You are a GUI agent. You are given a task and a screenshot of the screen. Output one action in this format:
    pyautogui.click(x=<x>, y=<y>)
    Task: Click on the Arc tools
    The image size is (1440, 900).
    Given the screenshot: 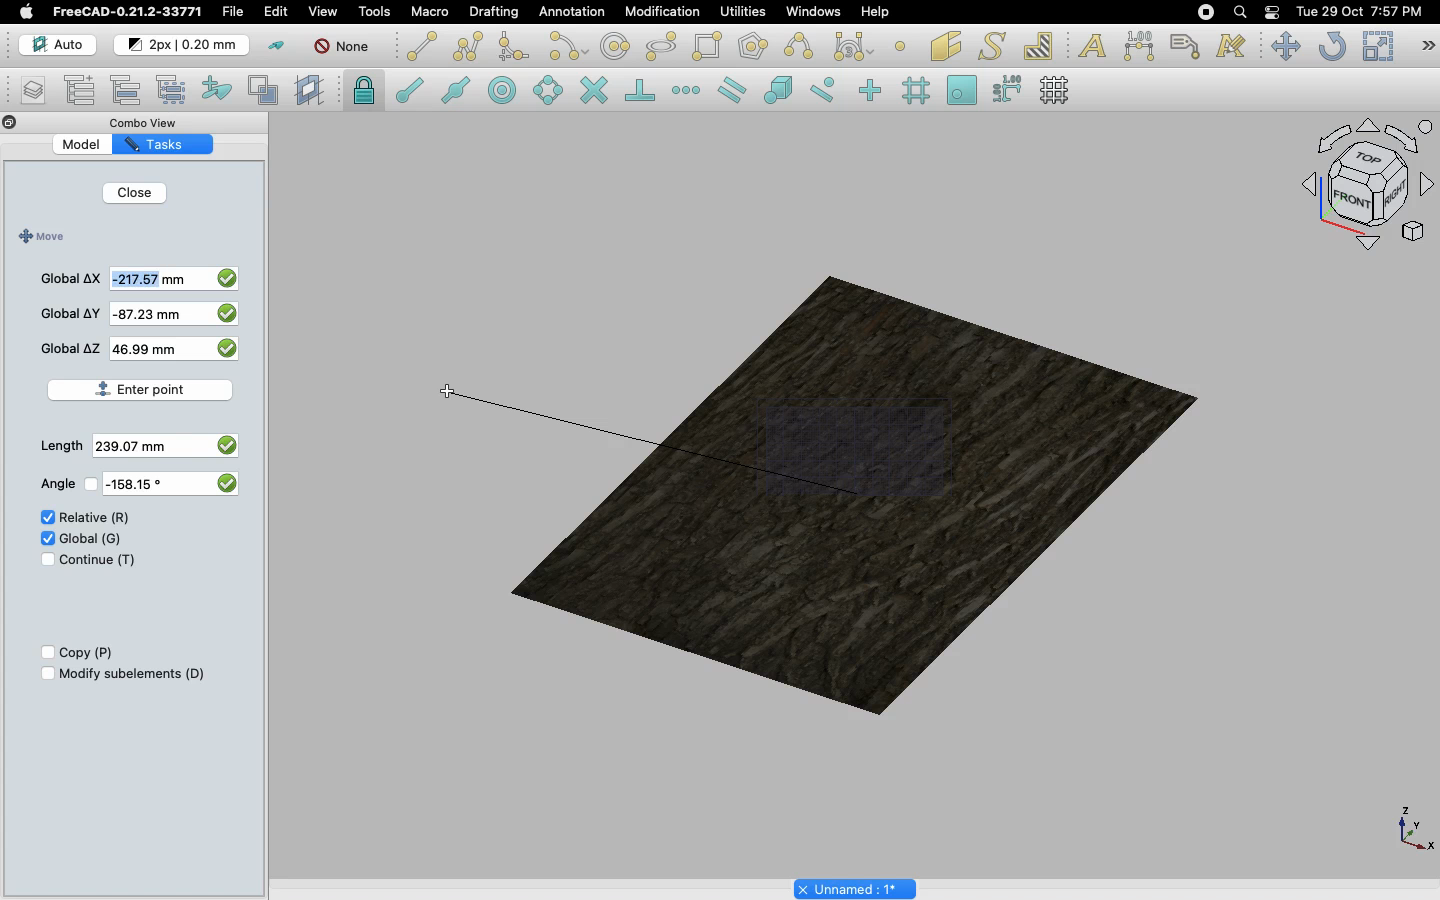 What is the action you would take?
    pyautogui.click(x=567, y=48)
    